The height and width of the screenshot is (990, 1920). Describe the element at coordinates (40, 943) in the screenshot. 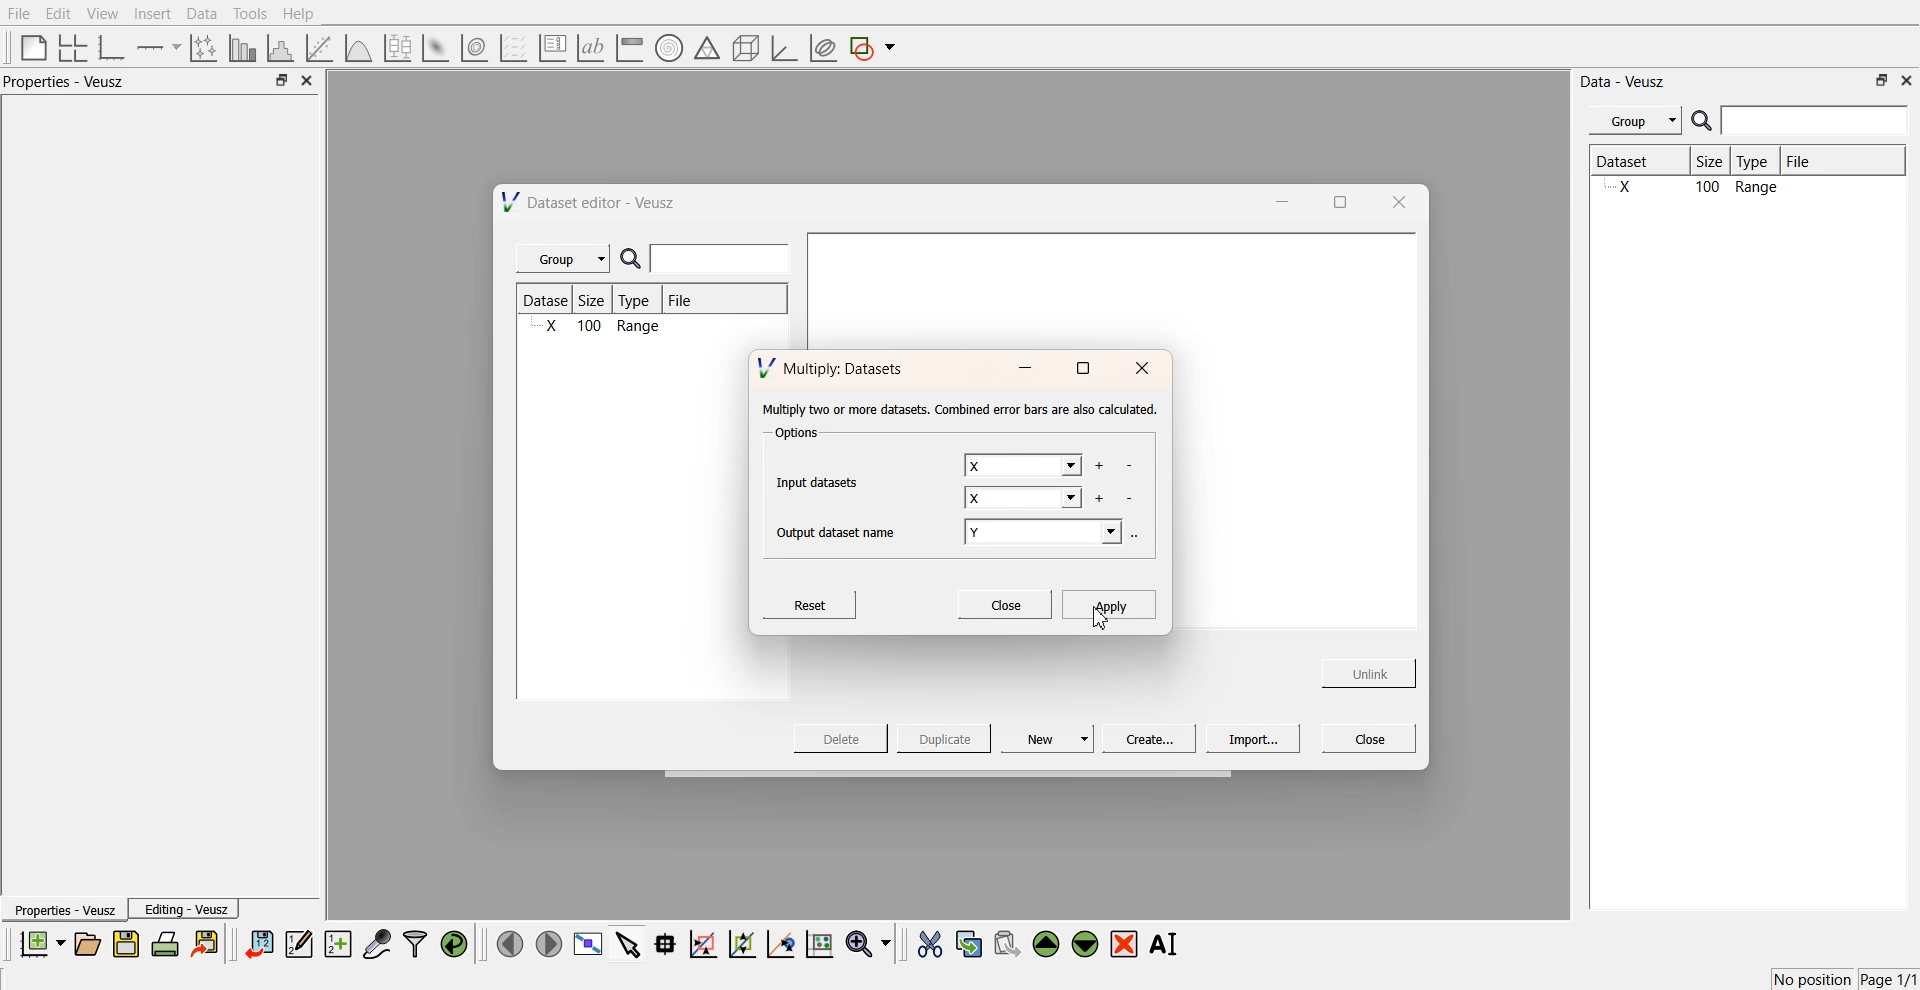

I see `new documents` at that location.